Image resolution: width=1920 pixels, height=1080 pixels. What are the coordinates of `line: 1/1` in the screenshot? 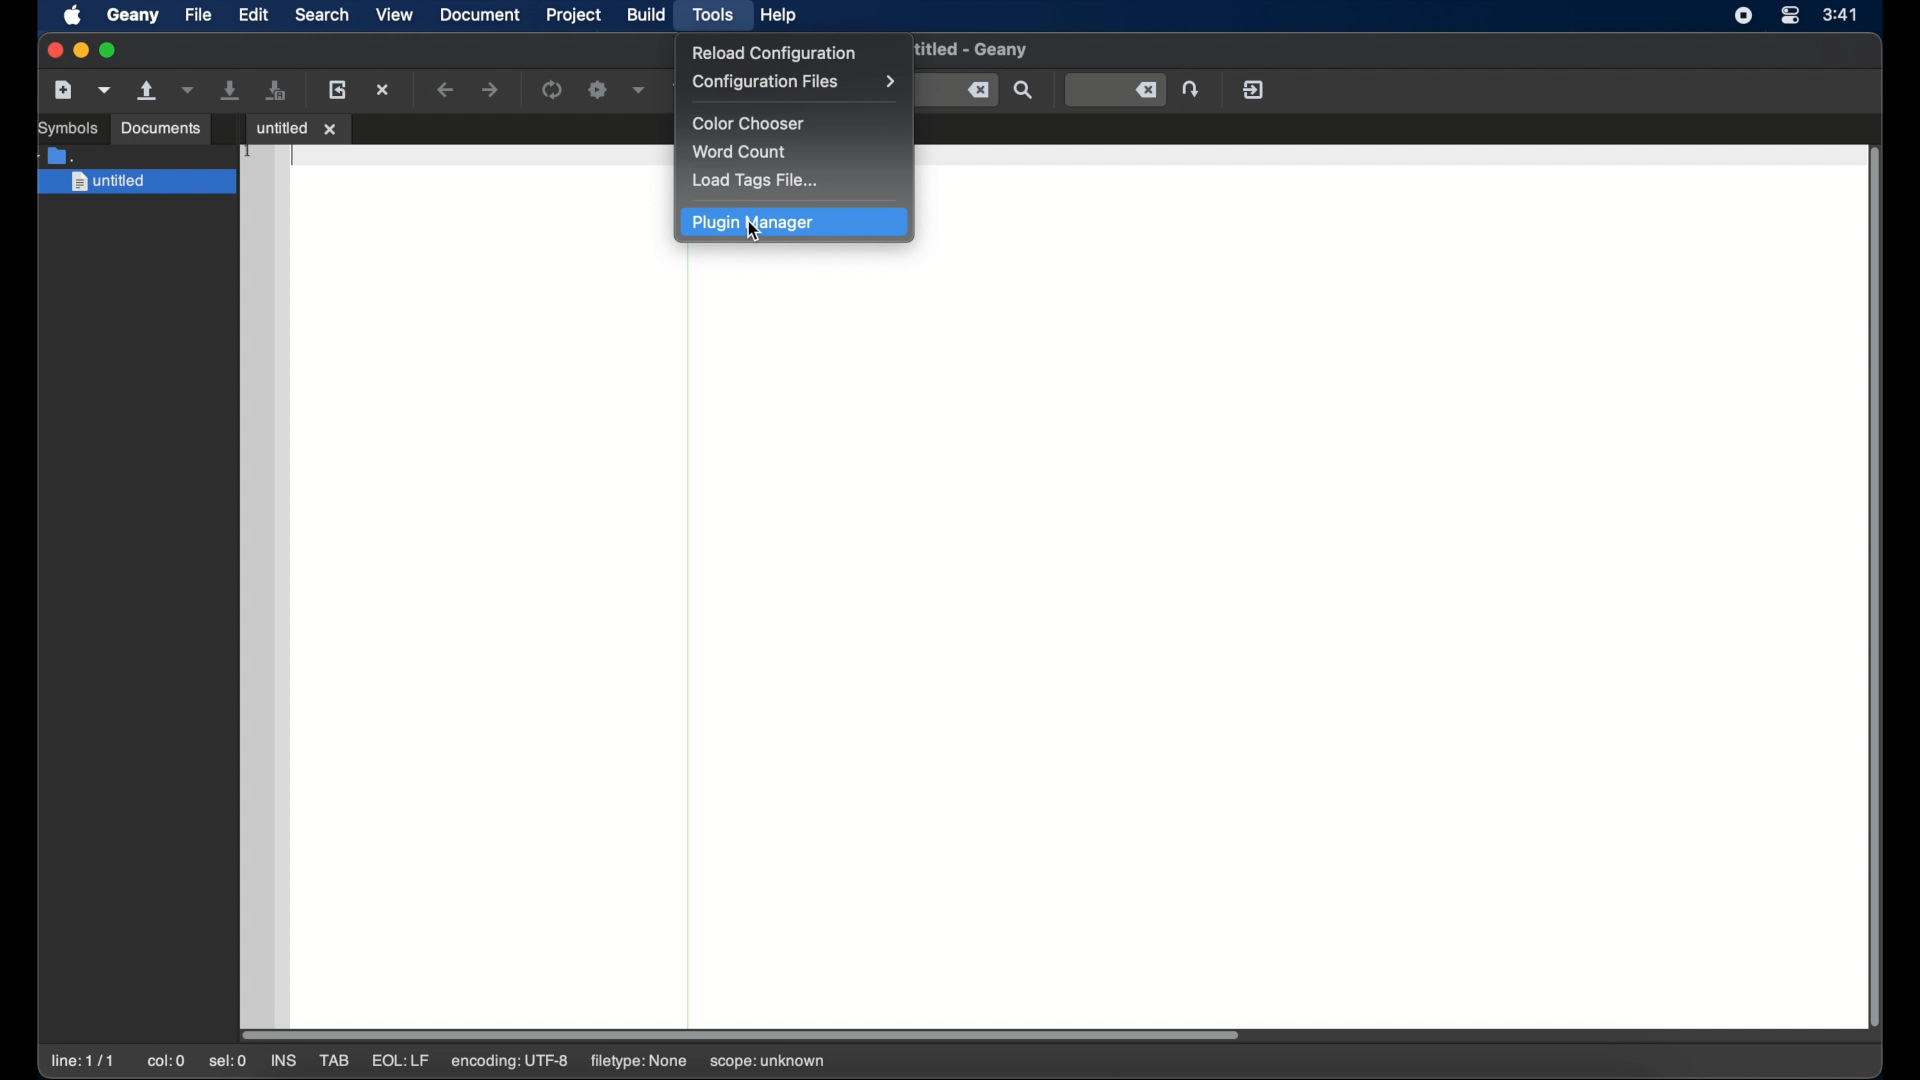 It's located at (83, 1061).